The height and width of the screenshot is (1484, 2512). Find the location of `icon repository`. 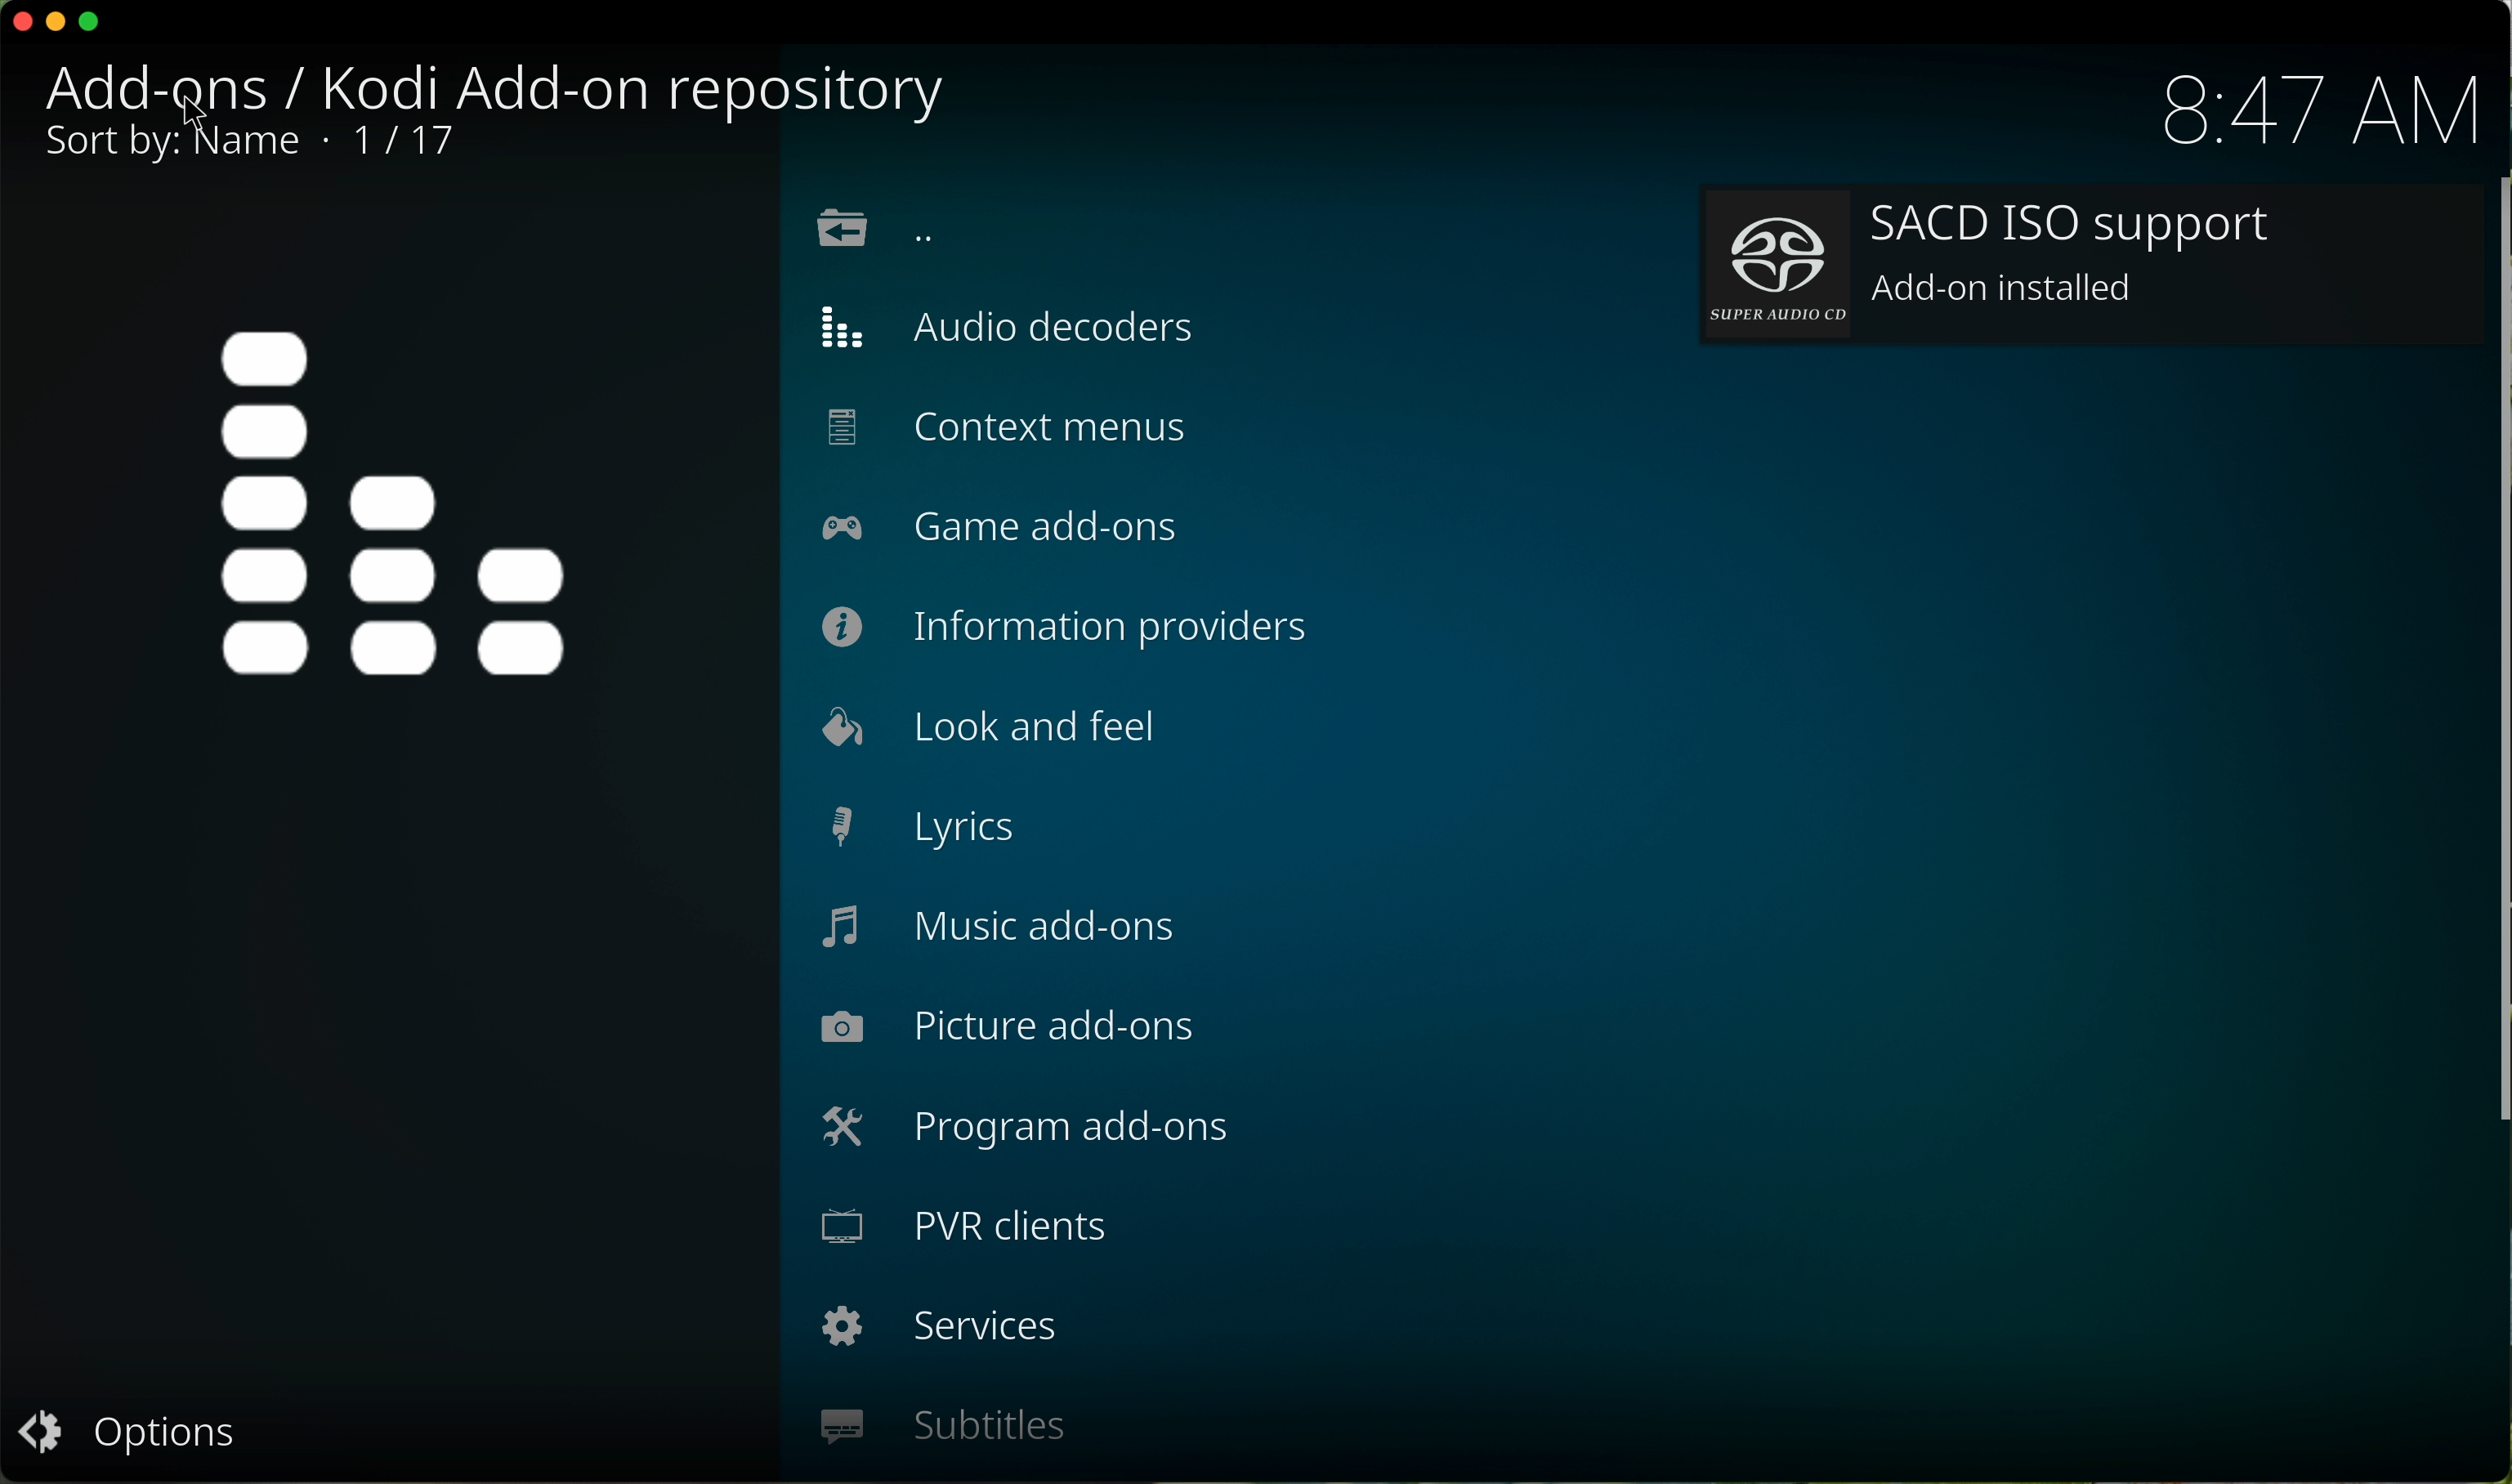

icon repository is located at coordinates (395, 509).